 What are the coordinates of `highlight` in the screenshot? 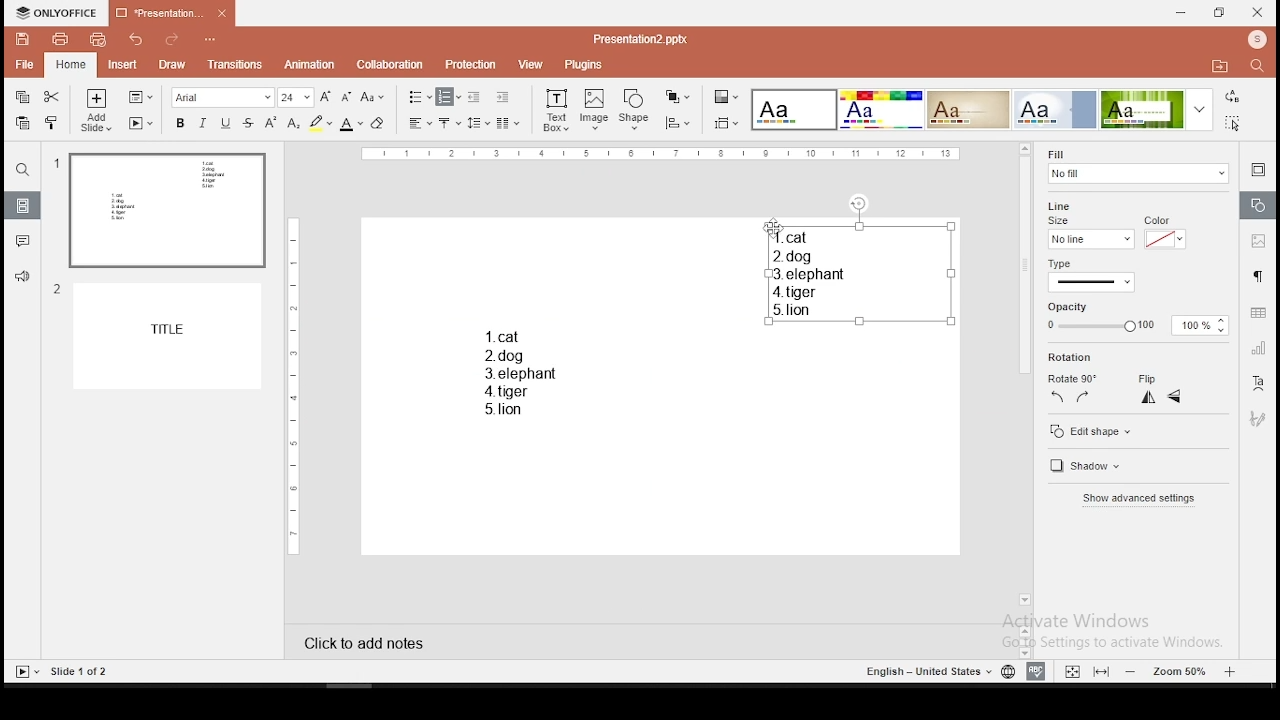 It's located at (320, 123).